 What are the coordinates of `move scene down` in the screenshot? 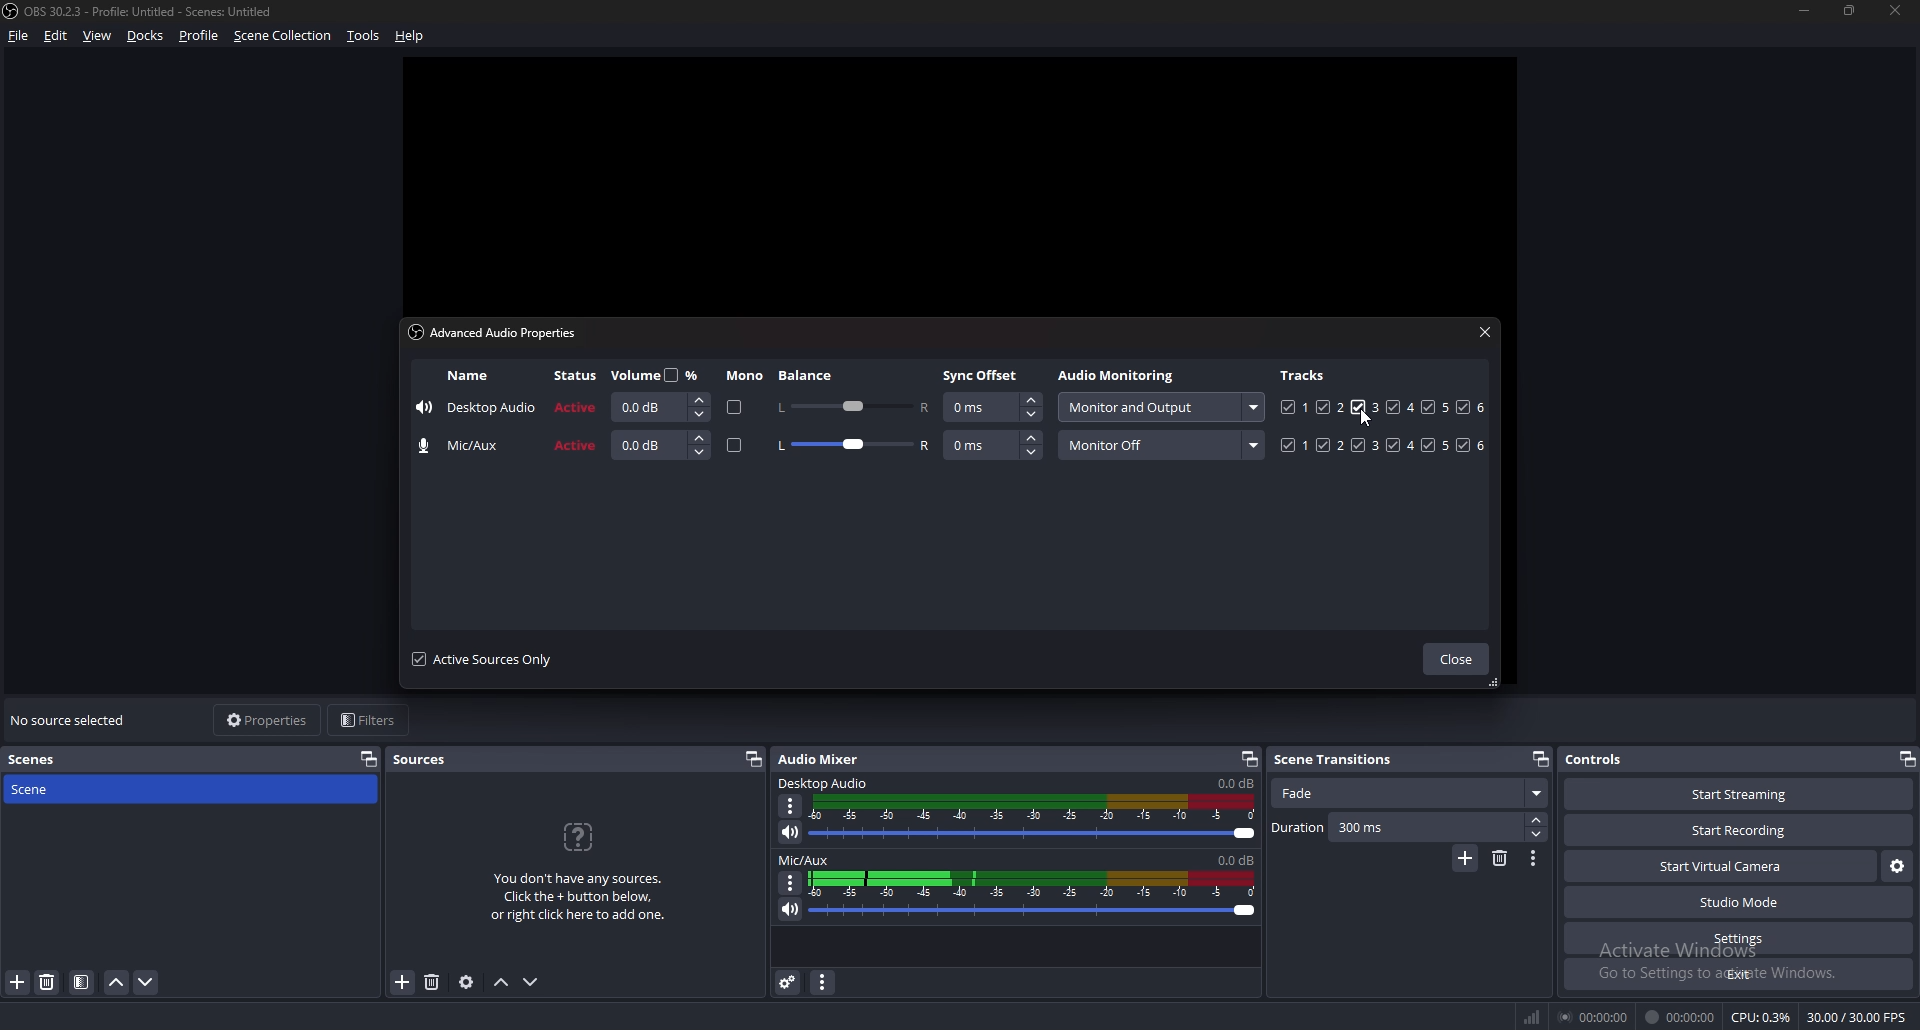 It's located at (146, 983).